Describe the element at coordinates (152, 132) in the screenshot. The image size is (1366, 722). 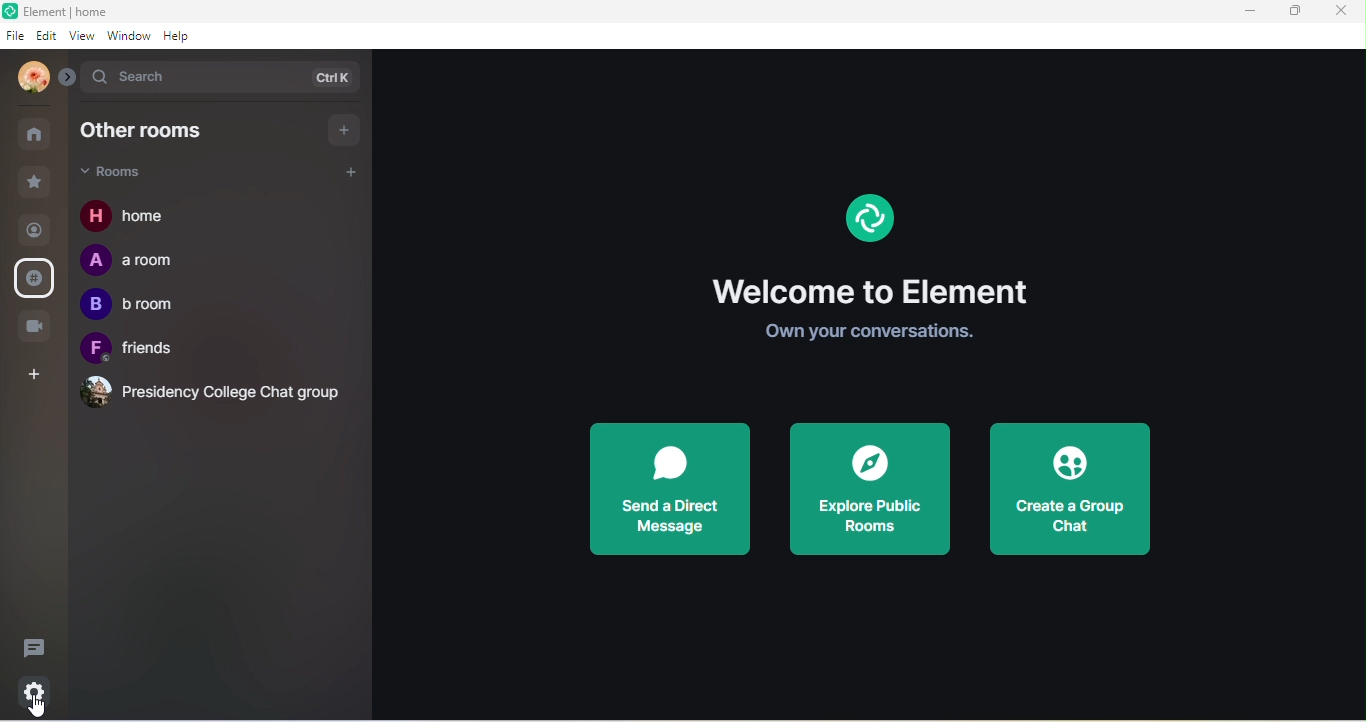
I see `other rooms` at that location.